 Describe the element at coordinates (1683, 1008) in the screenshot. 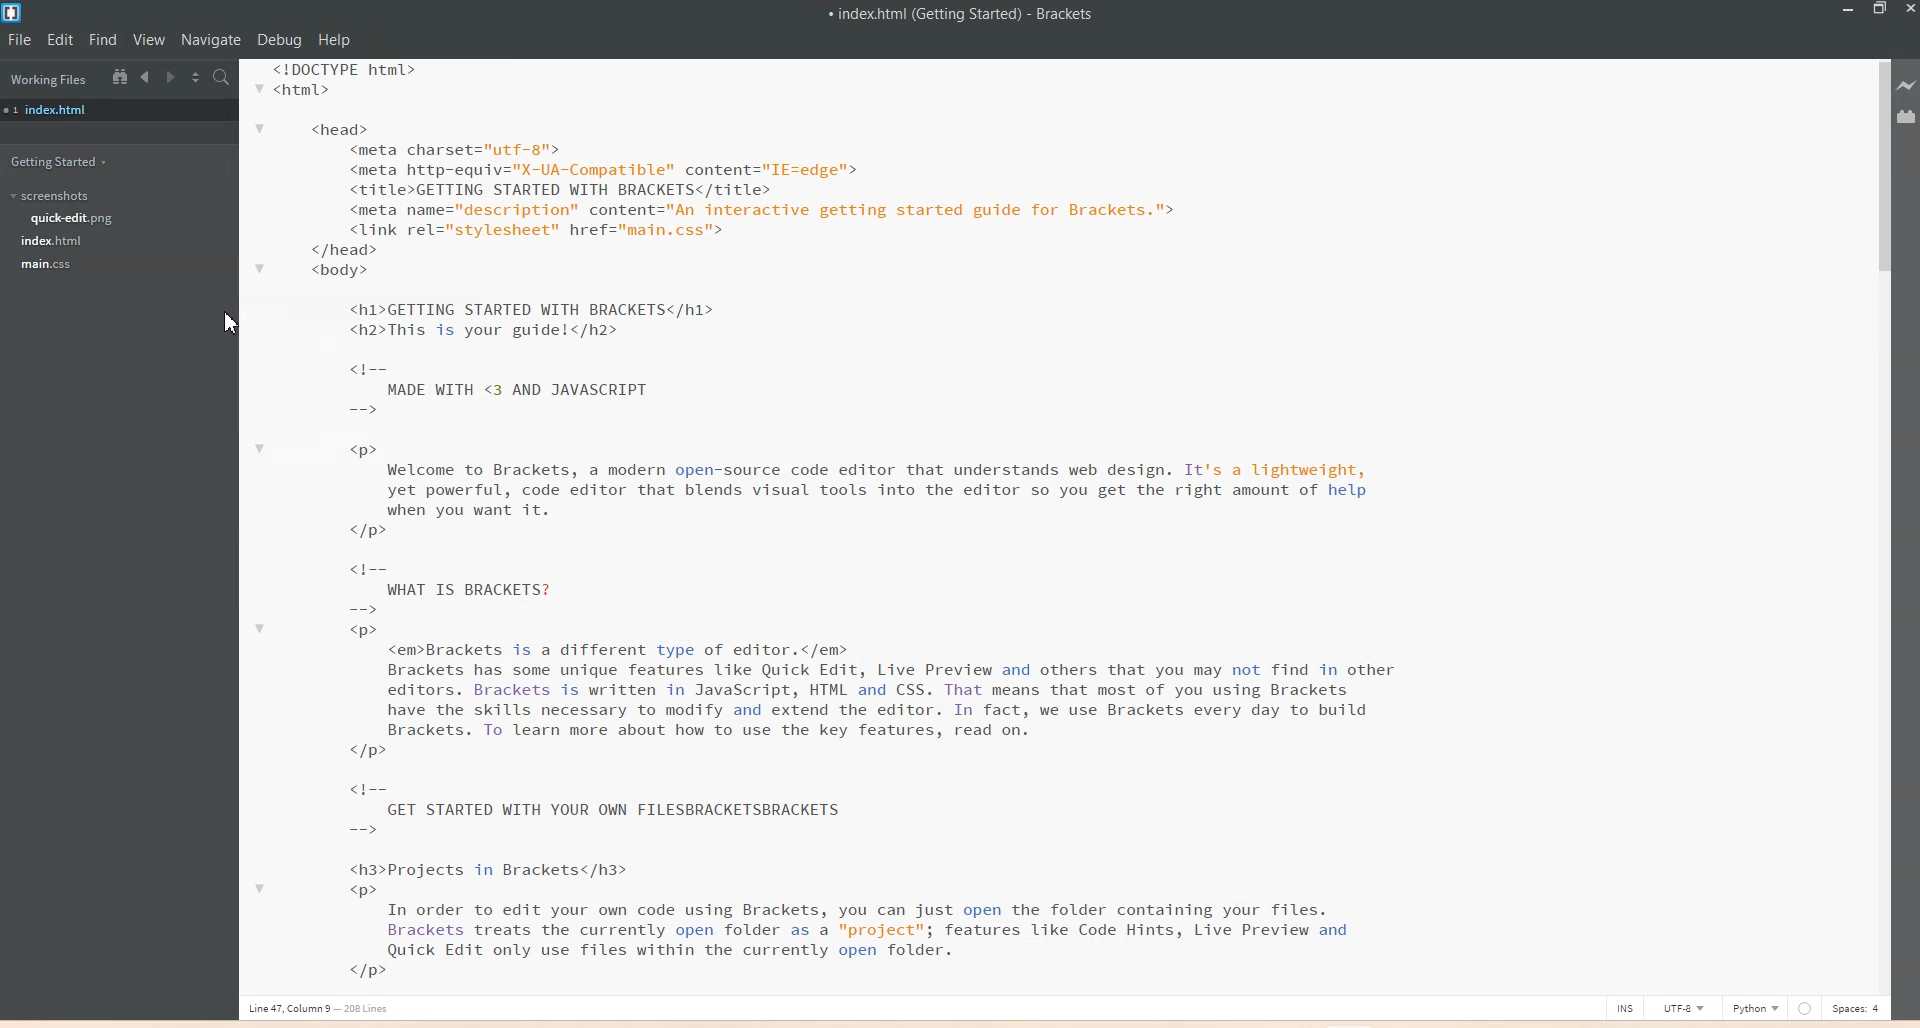

I see `UTF-8` at that location.